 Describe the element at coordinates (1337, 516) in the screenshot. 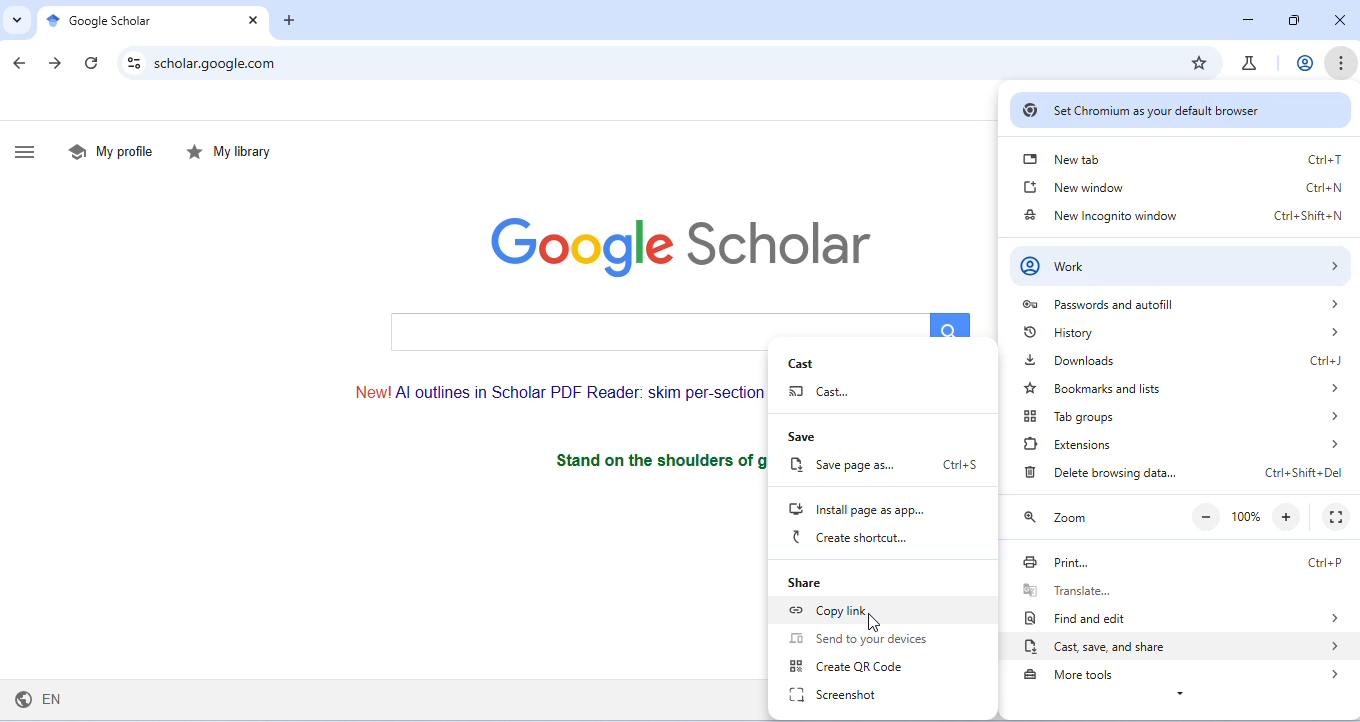

I see `fullscreen` at that location.